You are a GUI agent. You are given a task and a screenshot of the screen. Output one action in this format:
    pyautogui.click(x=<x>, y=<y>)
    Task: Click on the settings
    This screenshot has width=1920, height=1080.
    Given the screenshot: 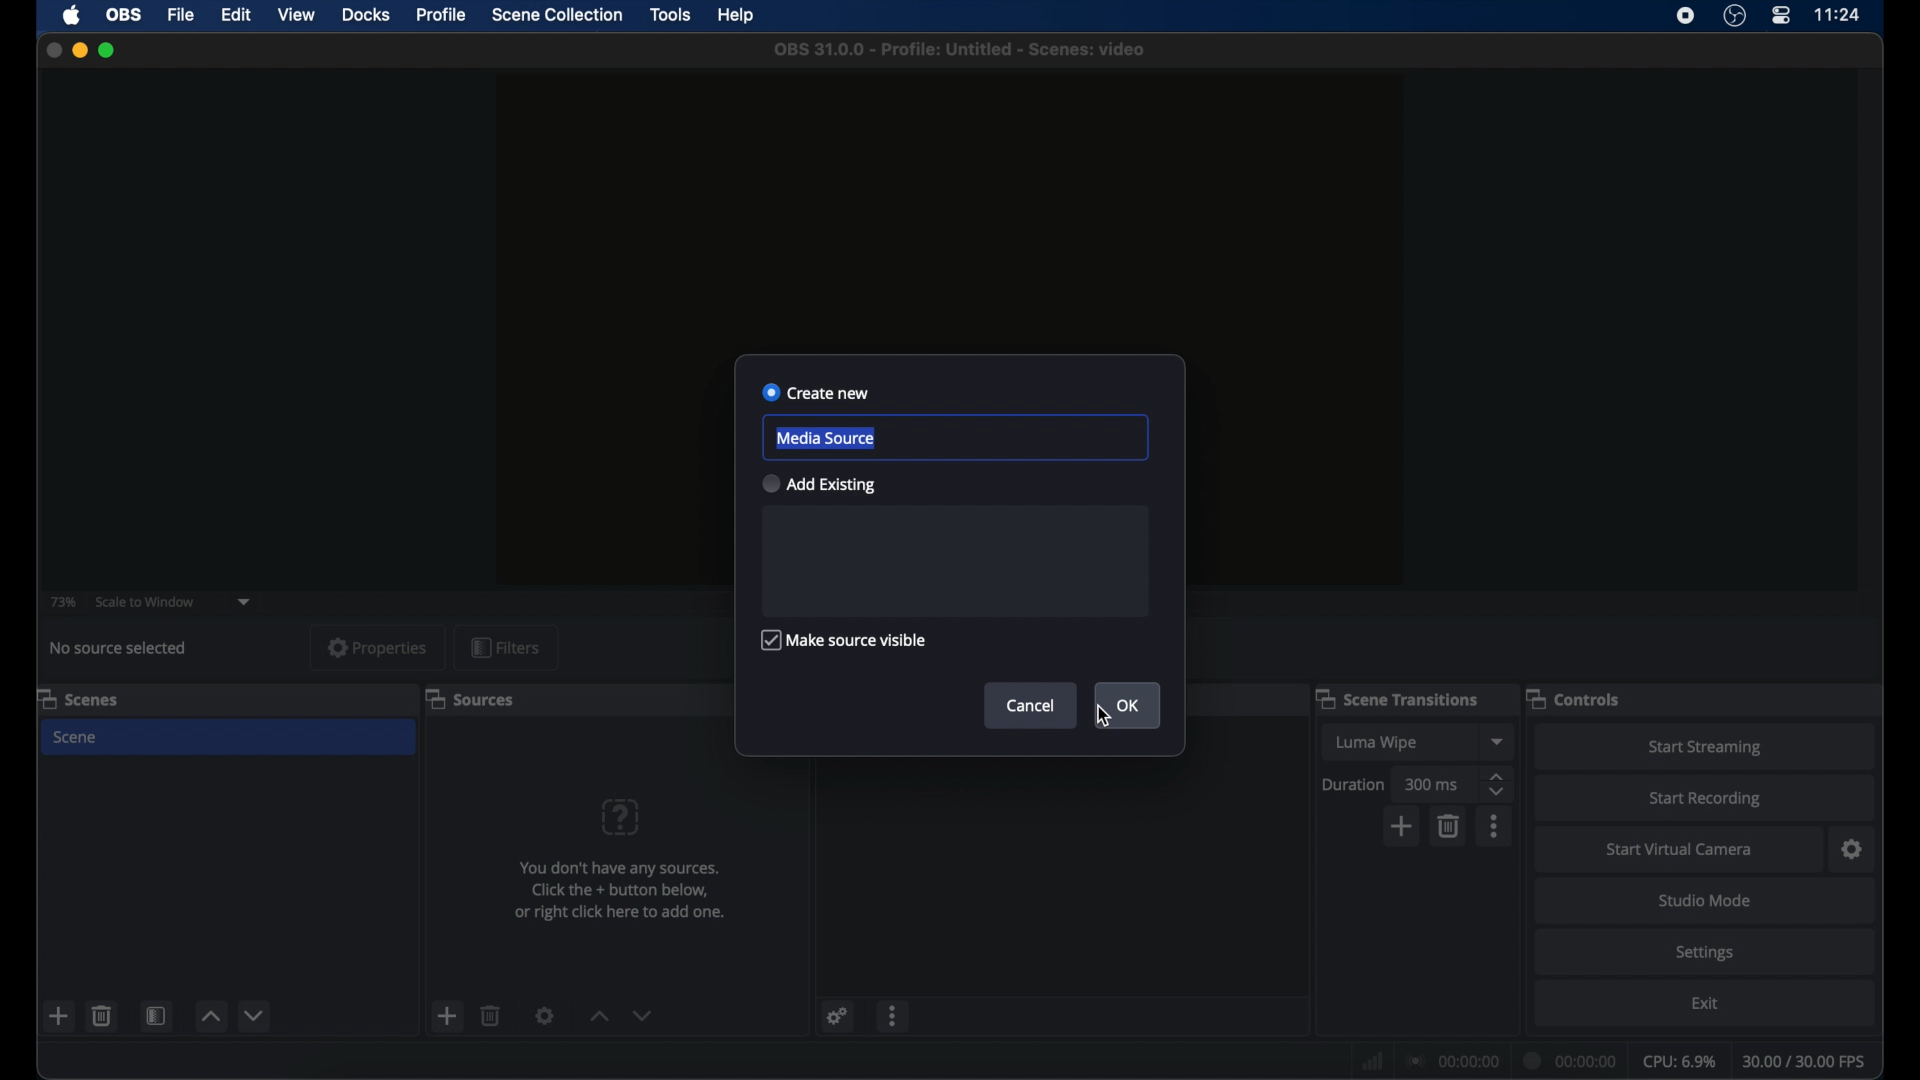 What is the action you would take?
    pyautogui.click(x=1853, y=850)
    